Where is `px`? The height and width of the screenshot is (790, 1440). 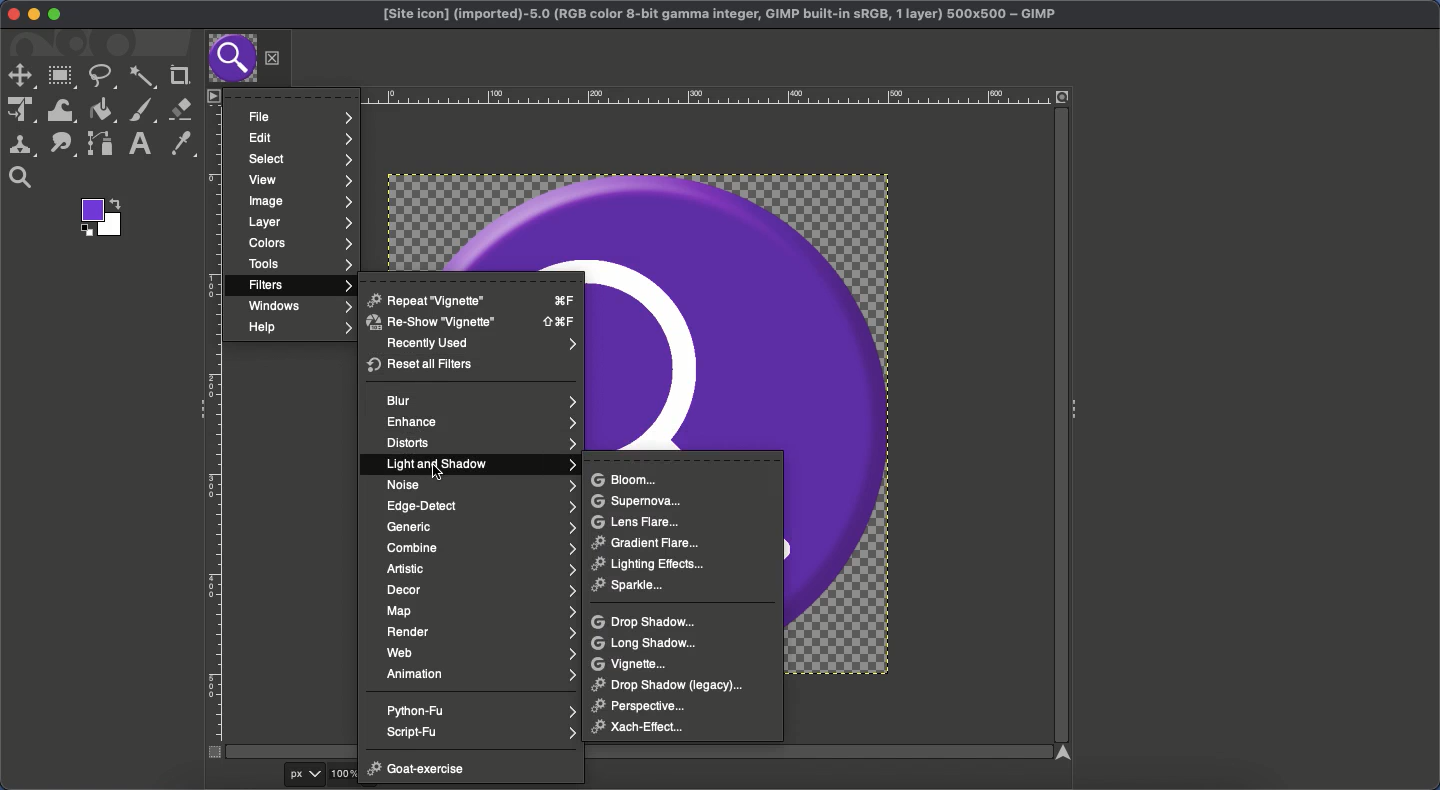 px is located at coordinates (308, 775).